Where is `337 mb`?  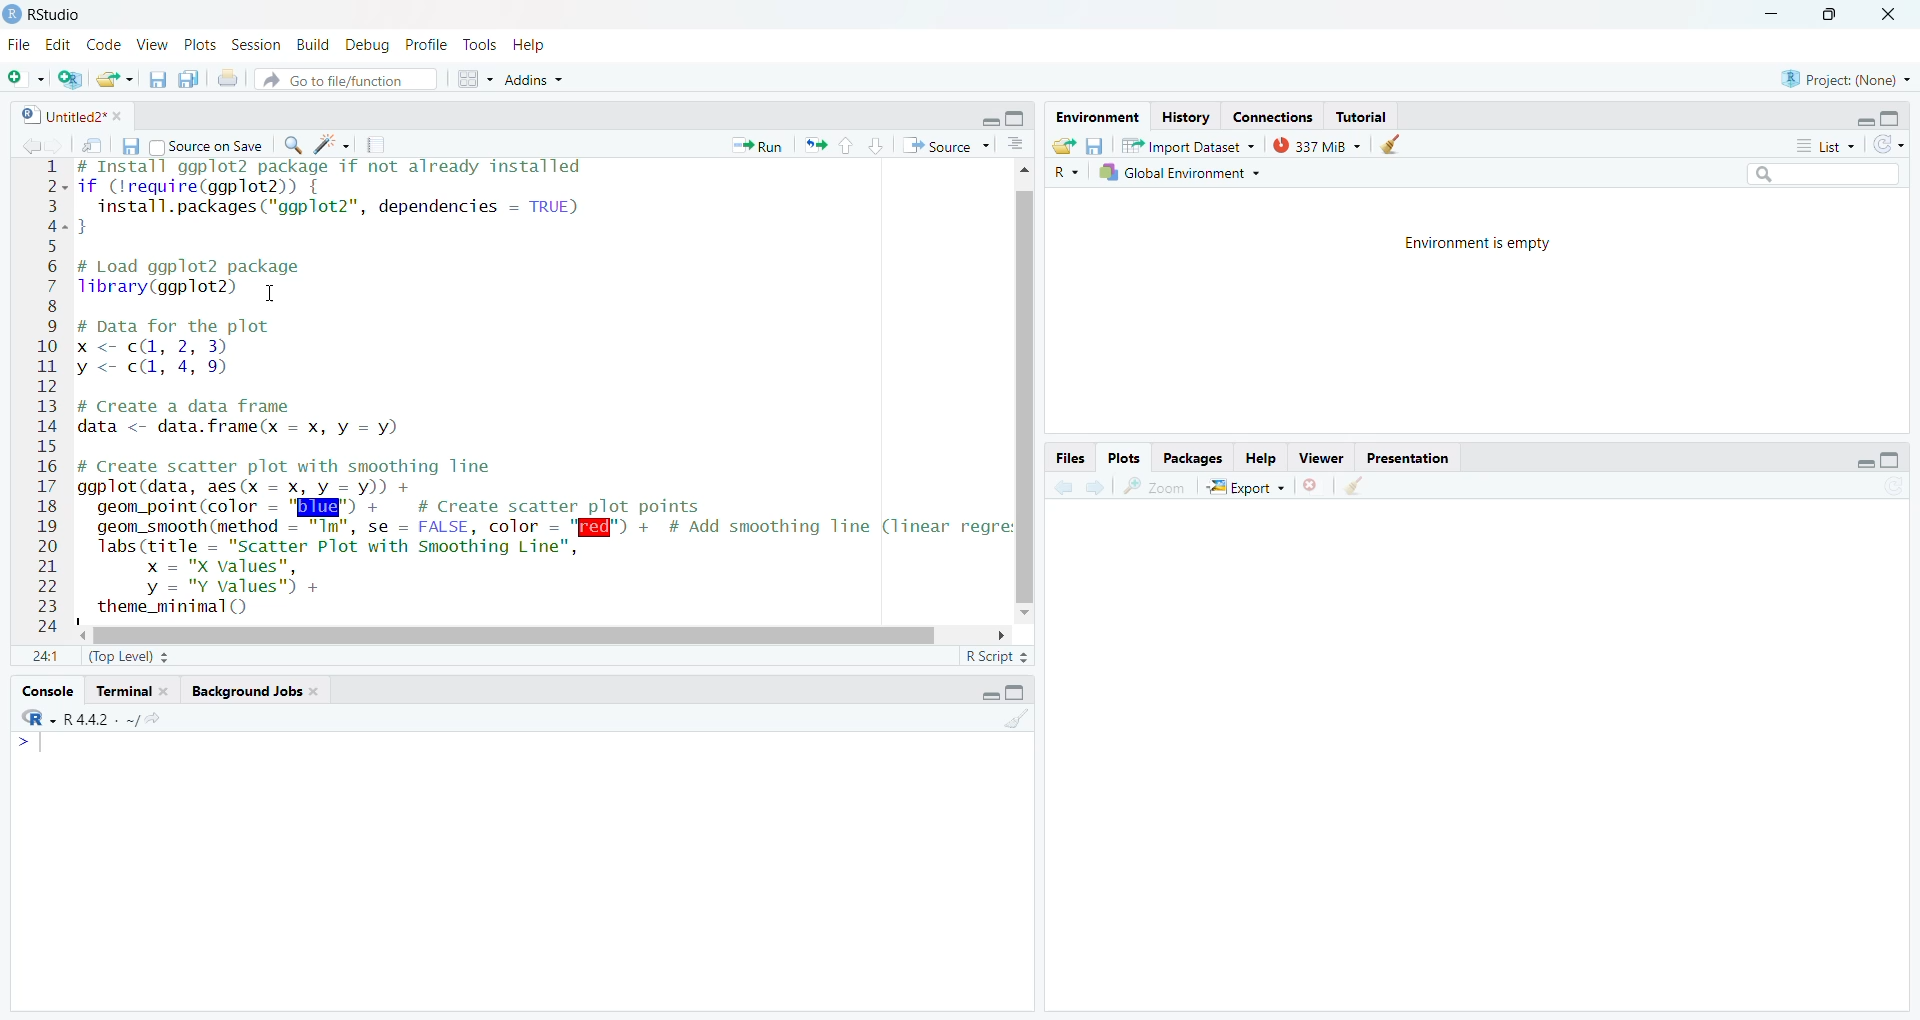
337 mb is located at coordinates (1323, 147).